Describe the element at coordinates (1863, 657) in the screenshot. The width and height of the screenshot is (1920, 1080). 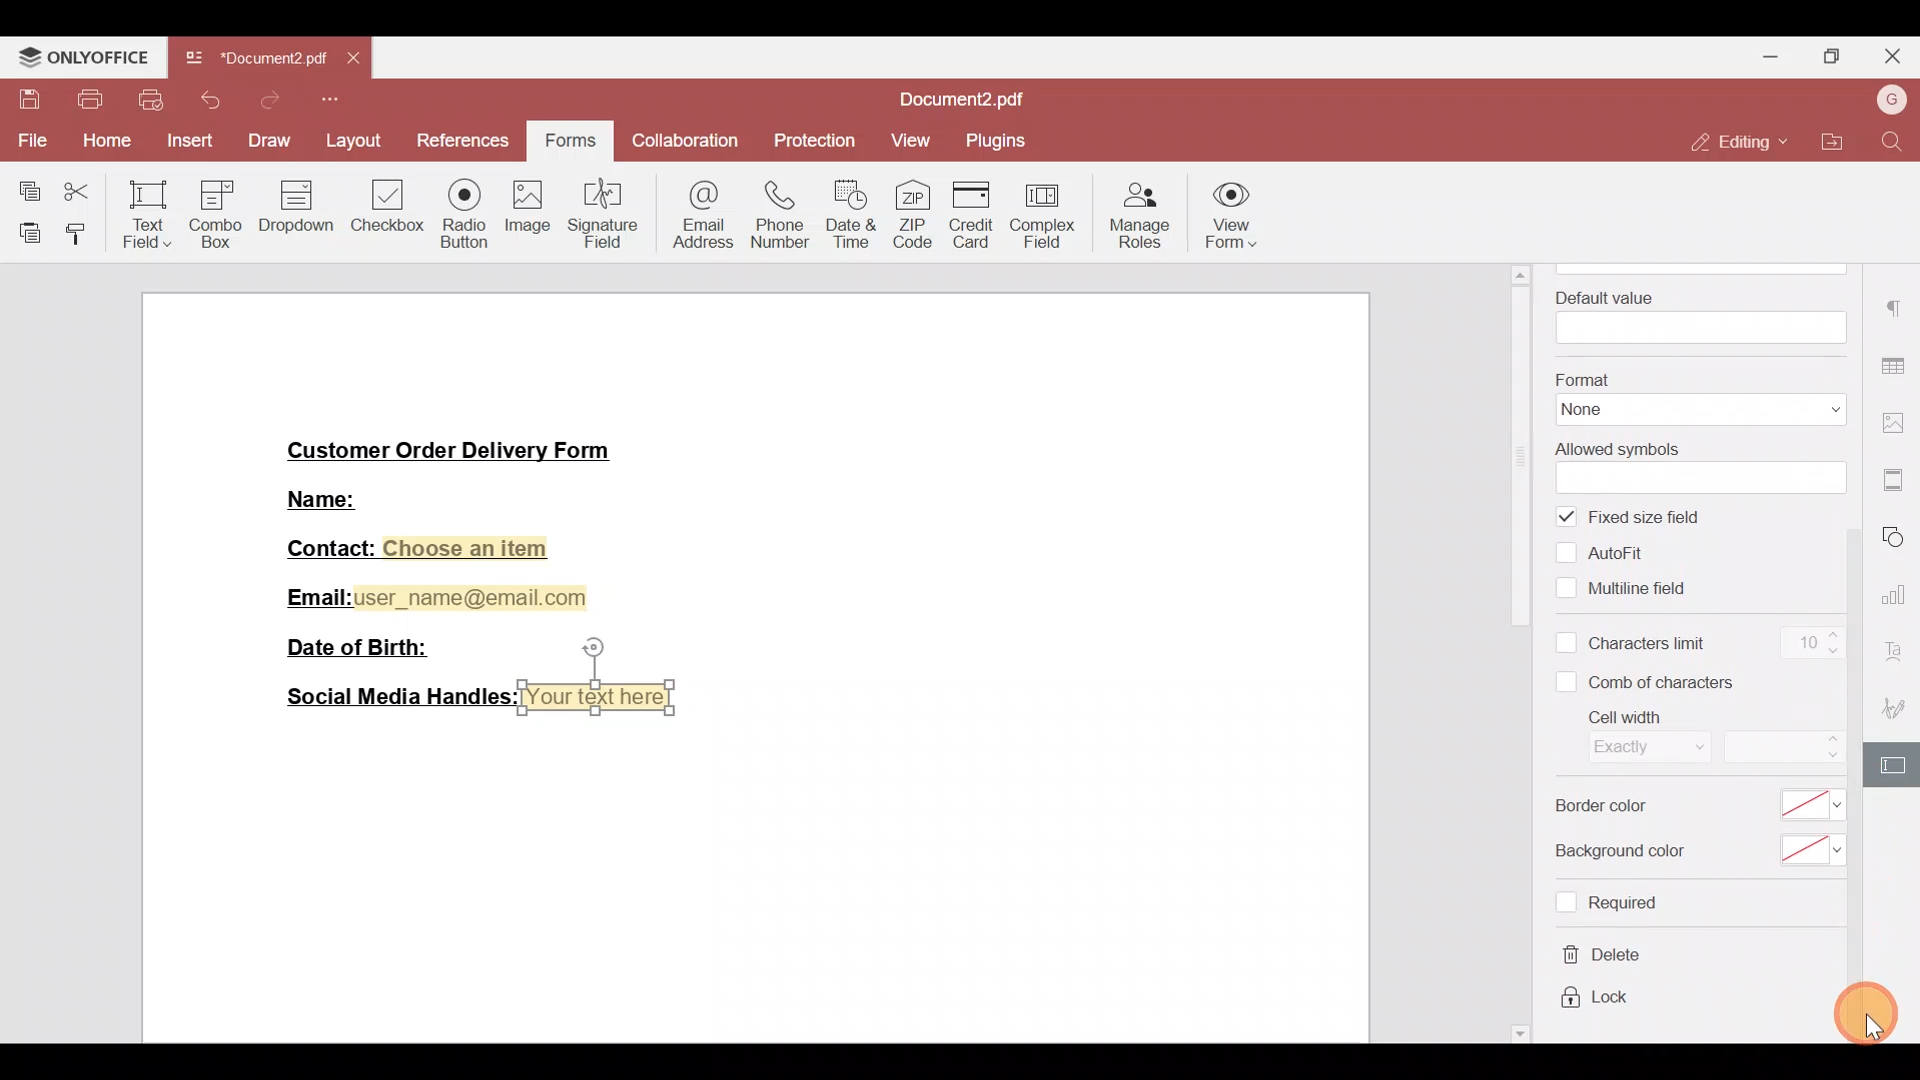
I see `Scroll bar` at that location.